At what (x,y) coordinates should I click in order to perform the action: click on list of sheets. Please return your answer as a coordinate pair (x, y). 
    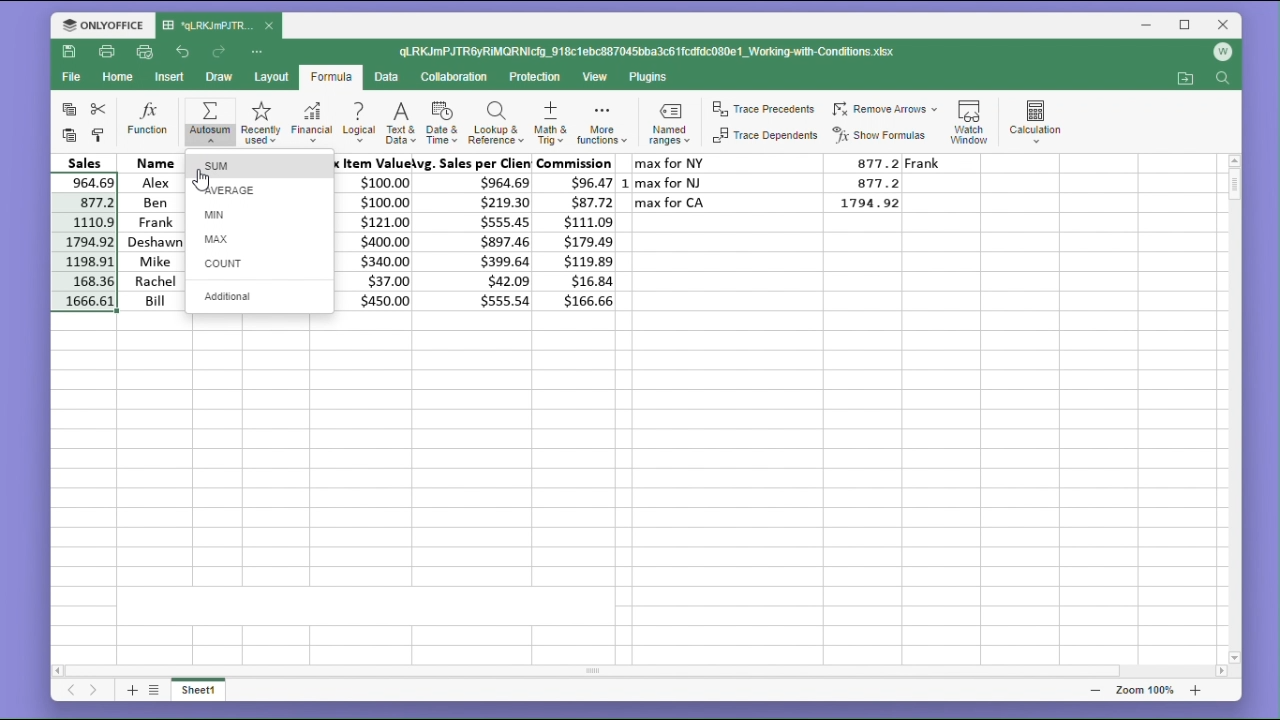
    Looking at the image, I should click on (157, 689).